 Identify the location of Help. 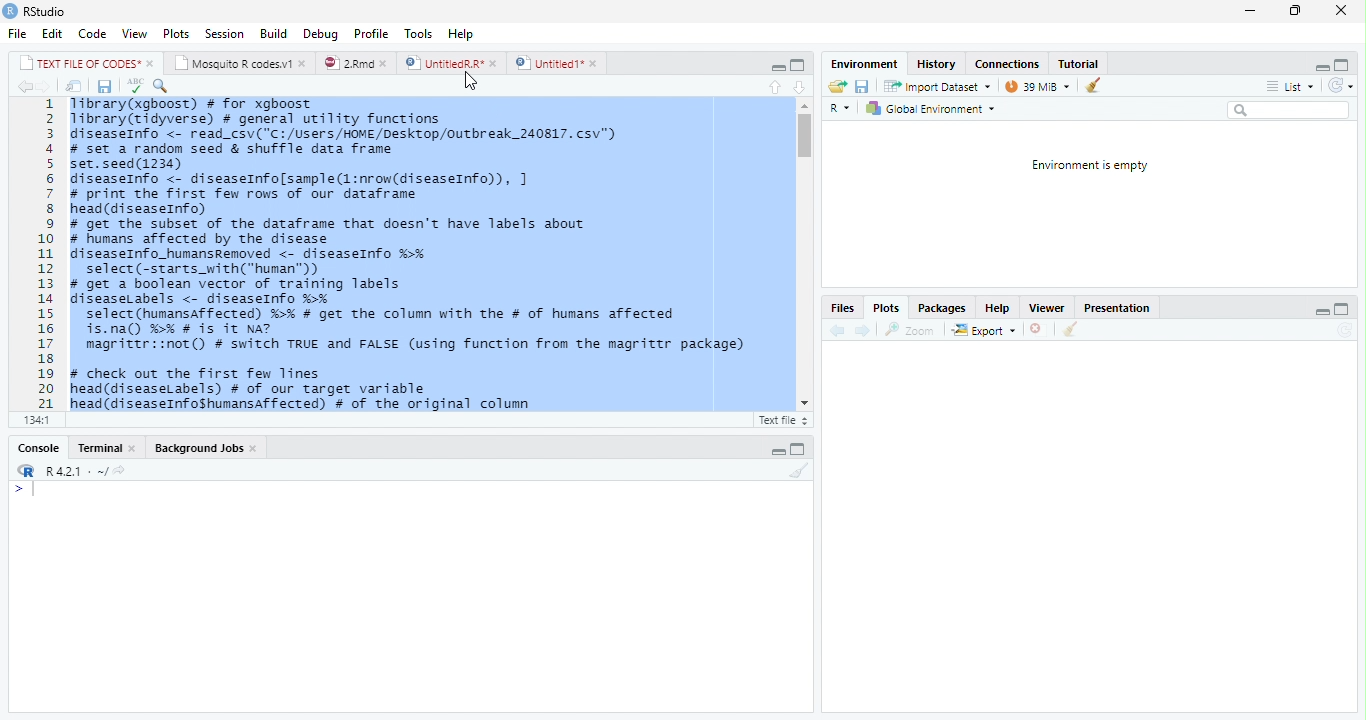
(463, 36).